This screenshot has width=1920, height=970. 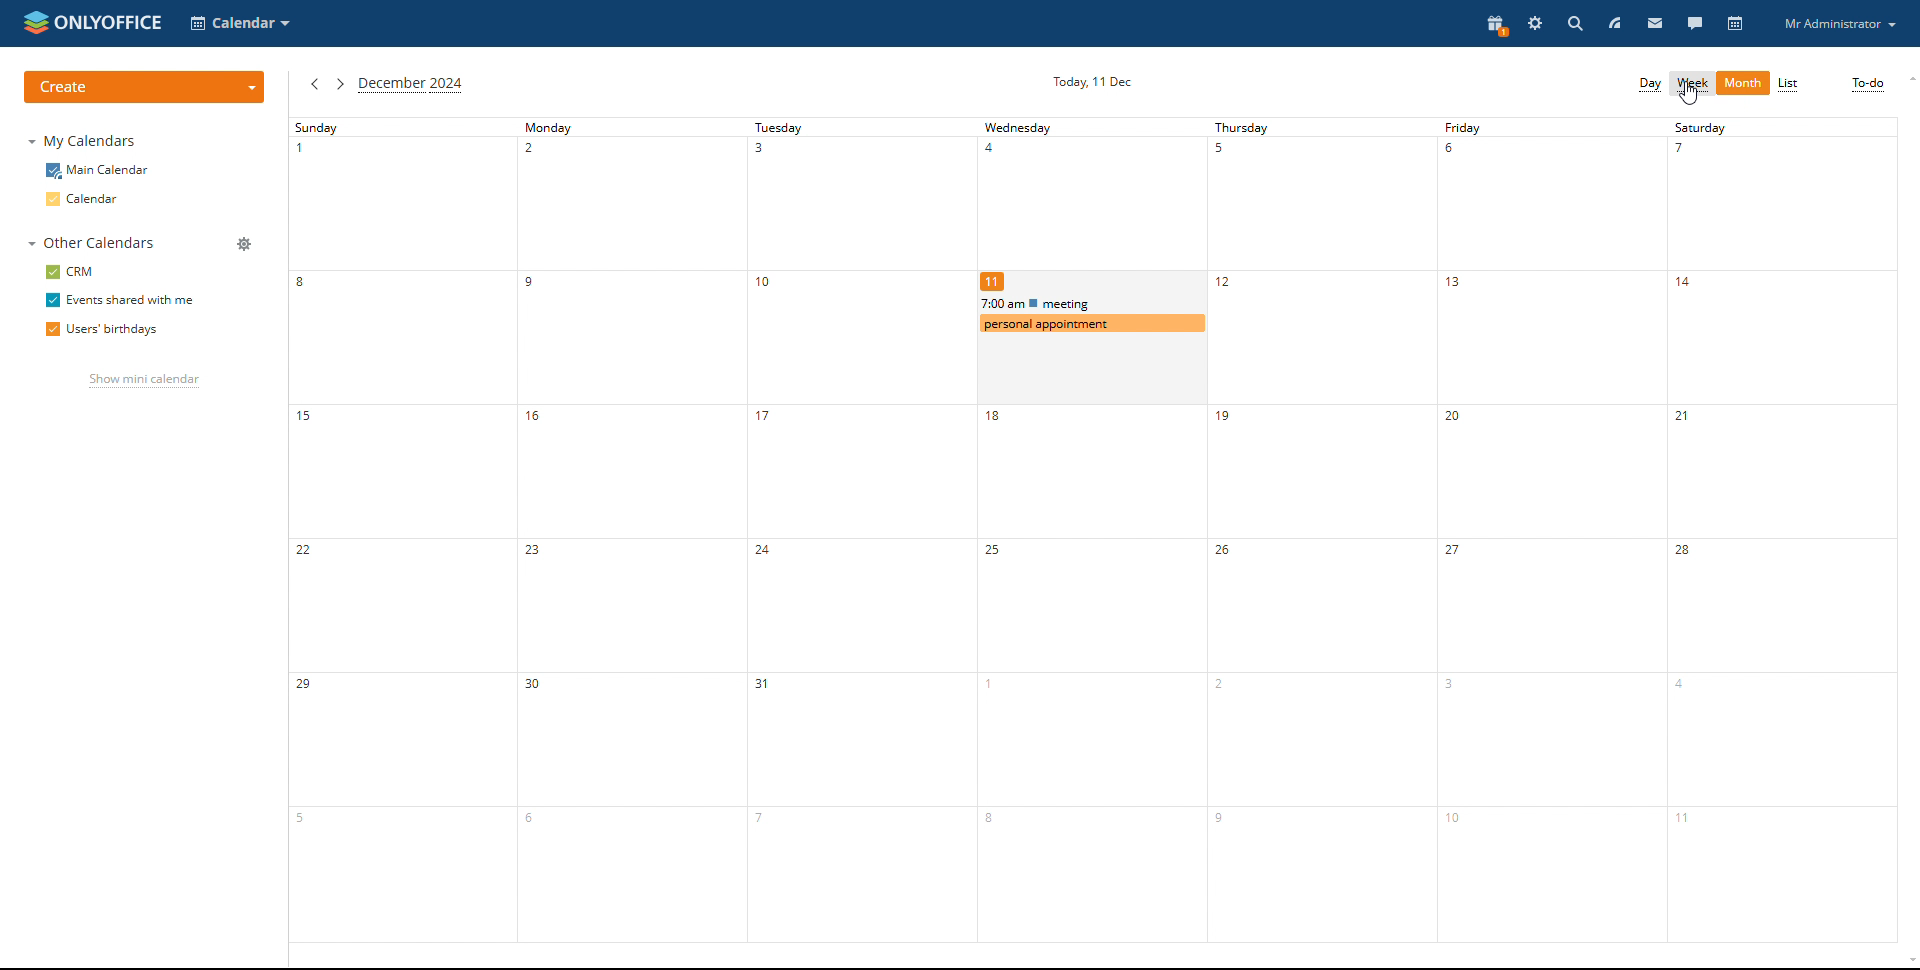 I want to click on events, so click(x=1089, y=302).